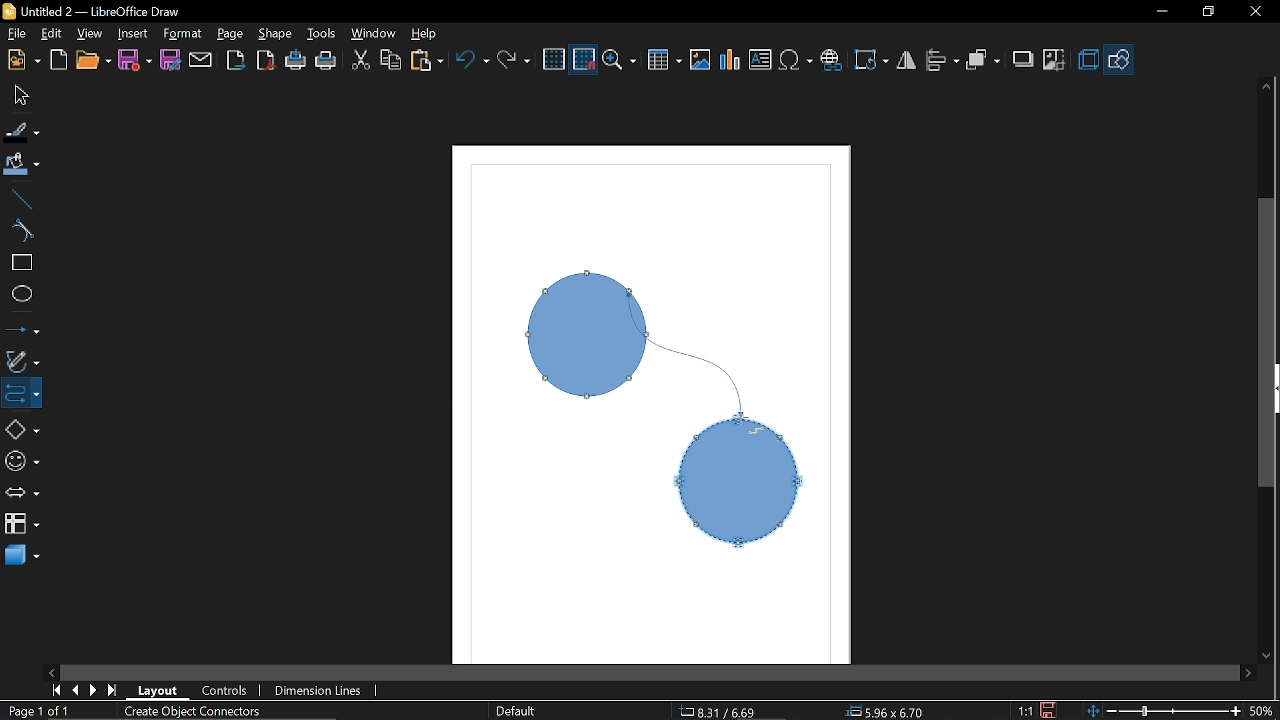  I want to click on Redo, so click(514, 57).